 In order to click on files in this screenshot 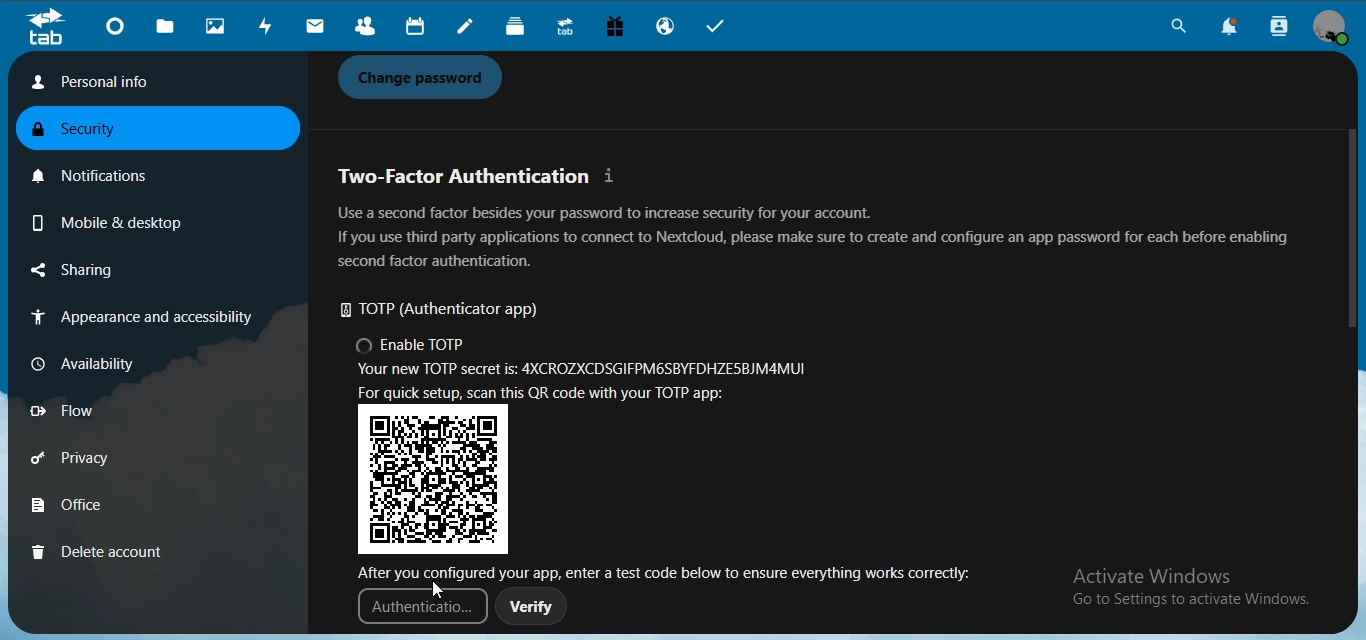, I will do `click(167, 27)`.